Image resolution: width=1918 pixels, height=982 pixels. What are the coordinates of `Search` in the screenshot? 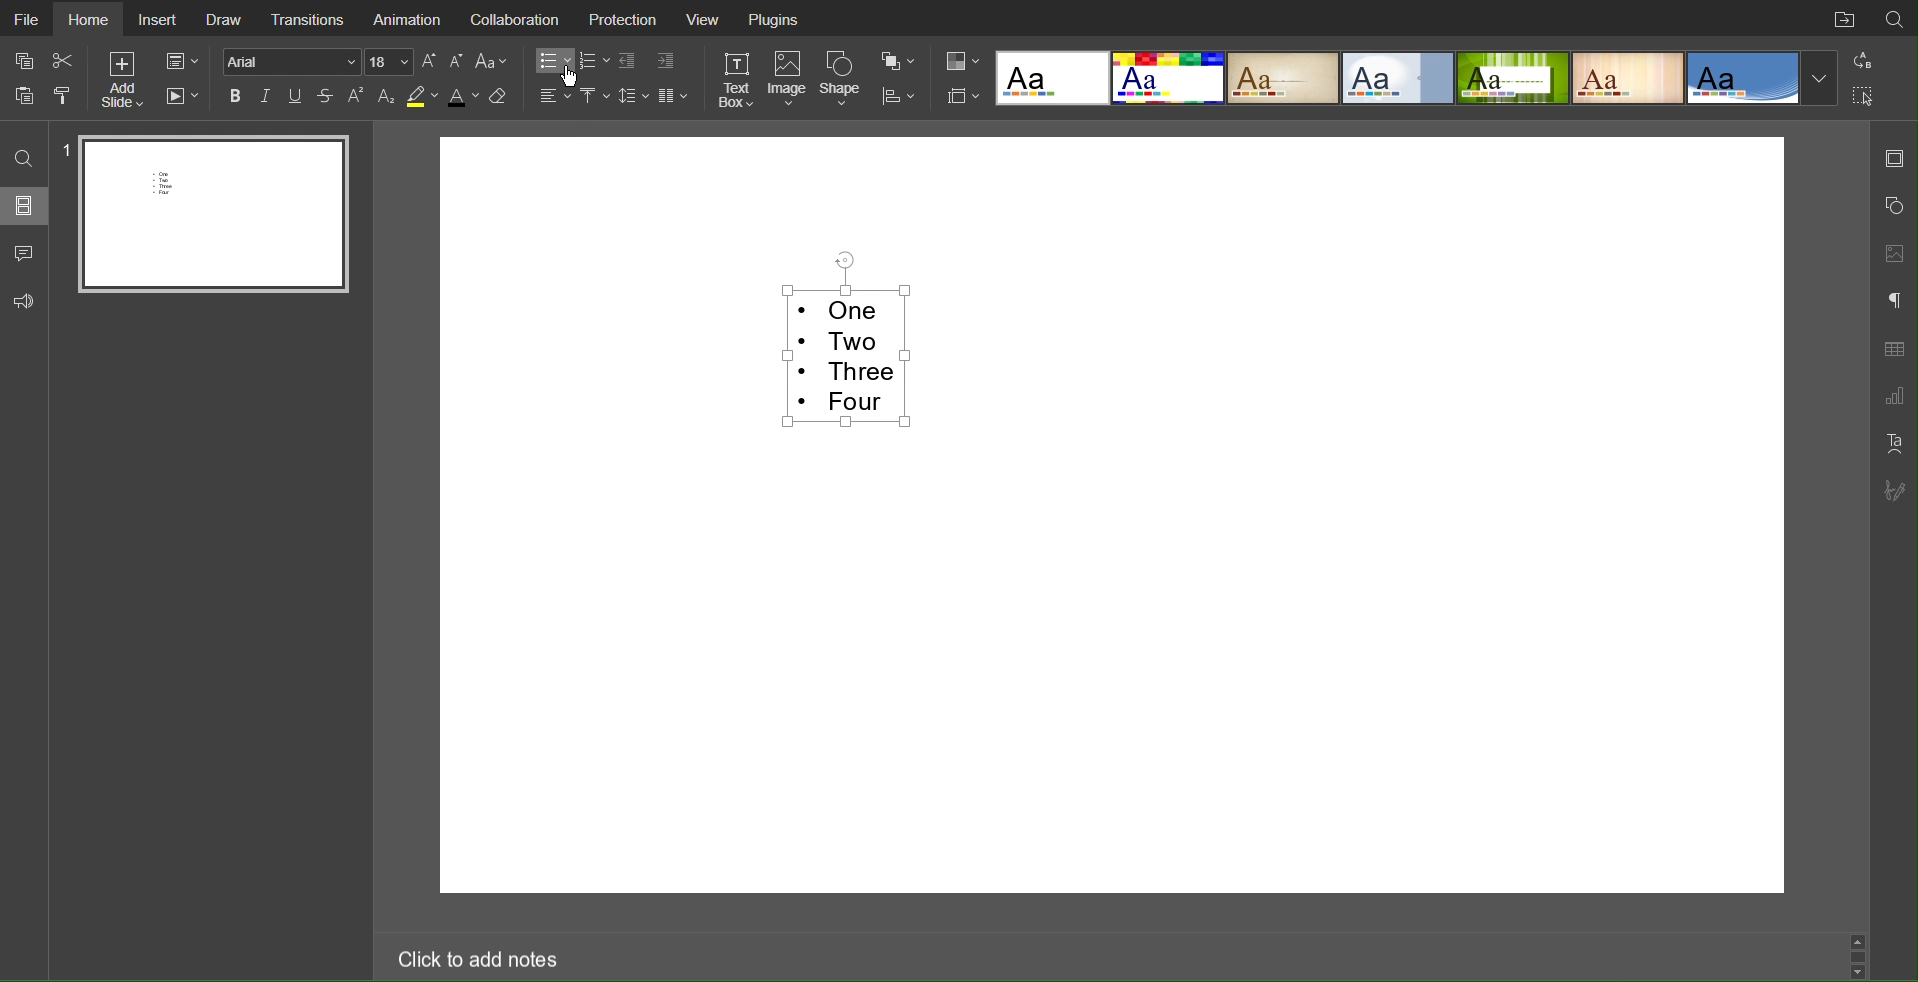 It's located at (1896, 18).